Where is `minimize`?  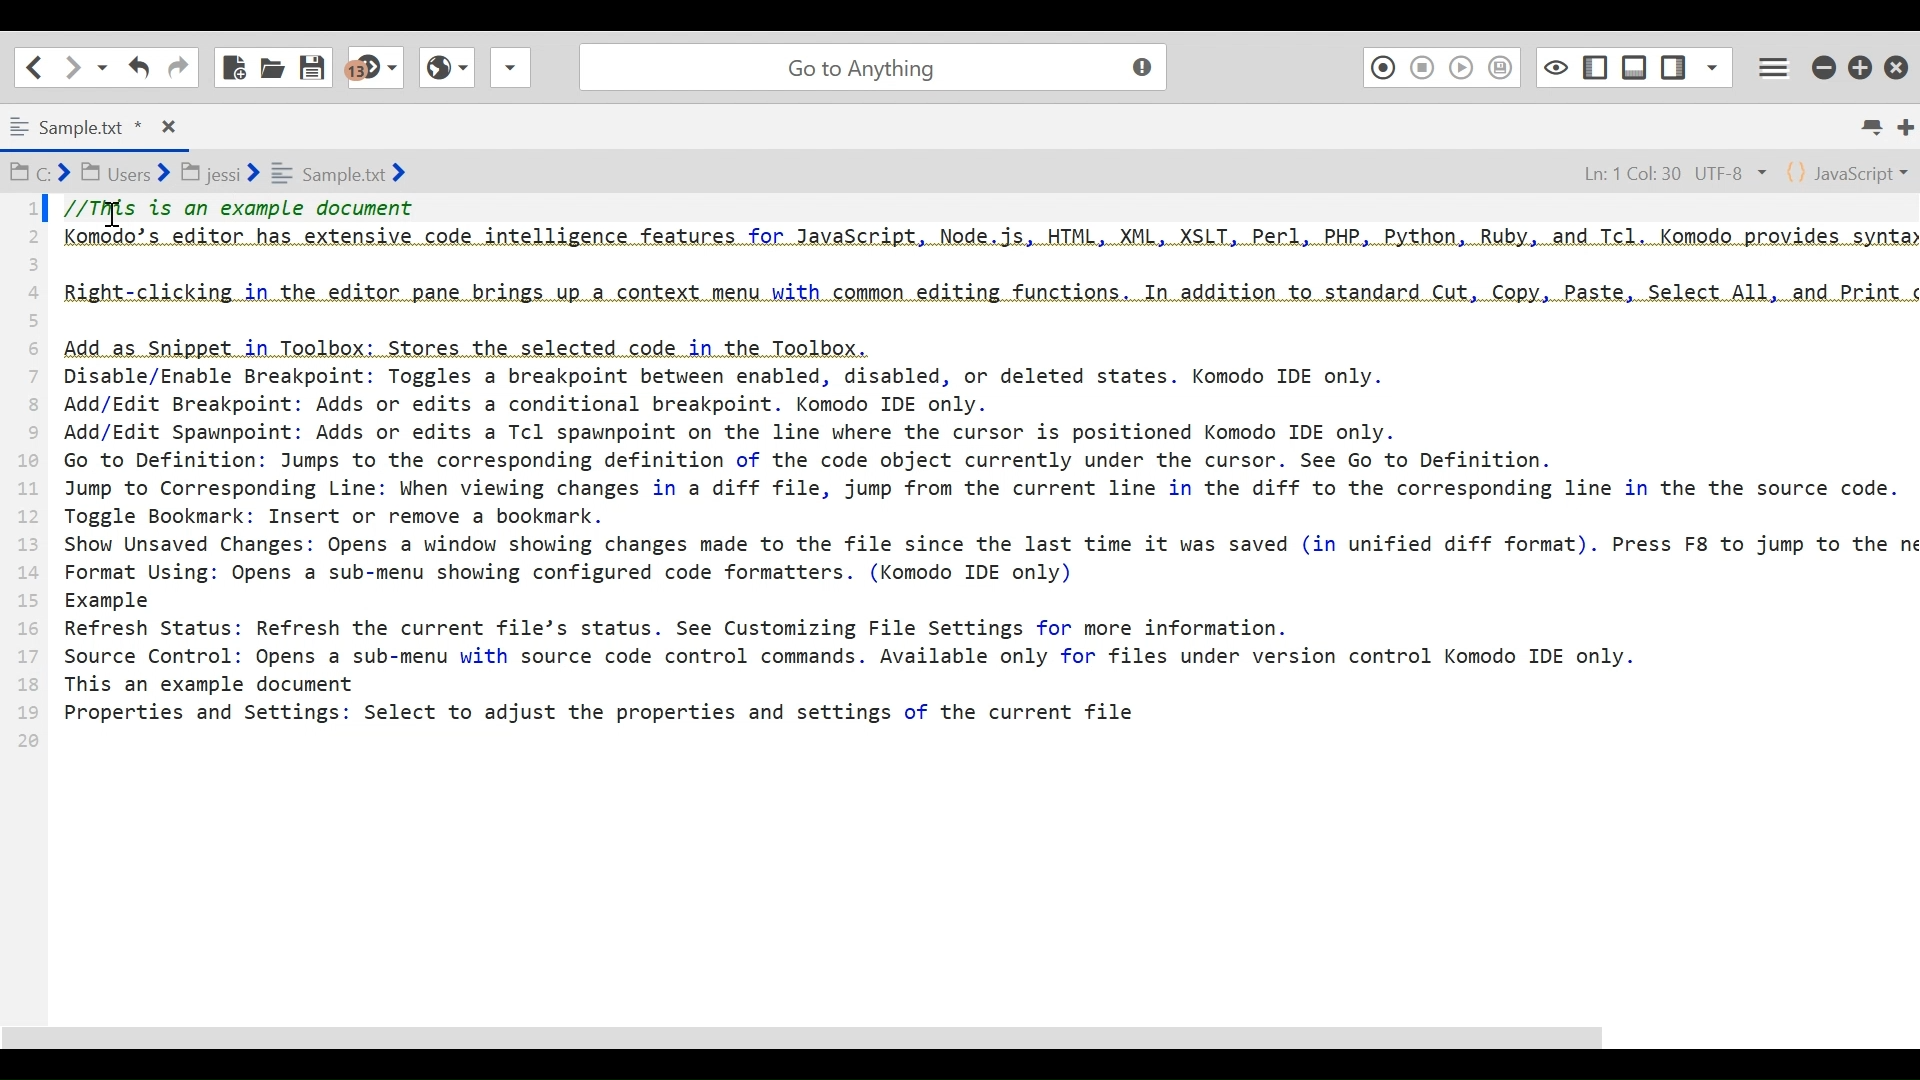
minimize is located at coordinates (1823, 64).